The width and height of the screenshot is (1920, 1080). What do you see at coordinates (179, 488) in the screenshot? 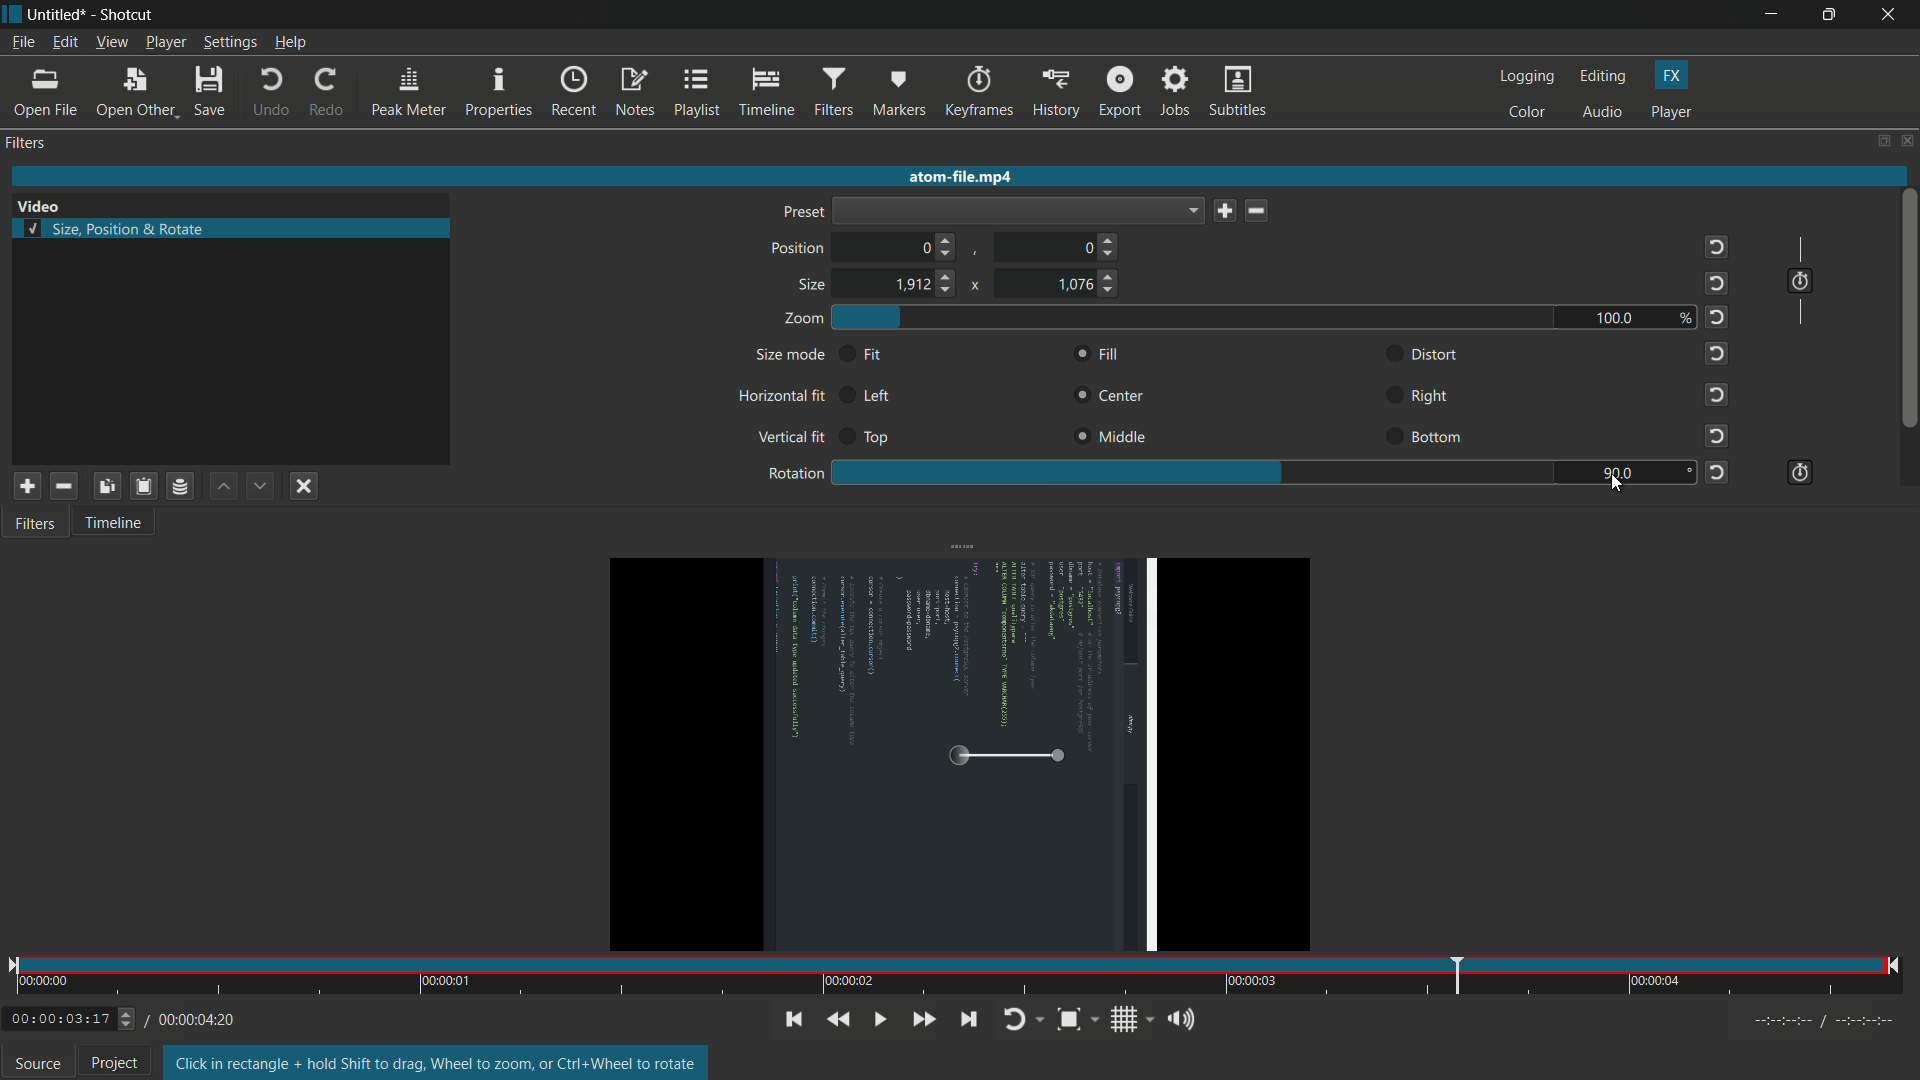
I see `save filter set` at bounding box center [179, 488].